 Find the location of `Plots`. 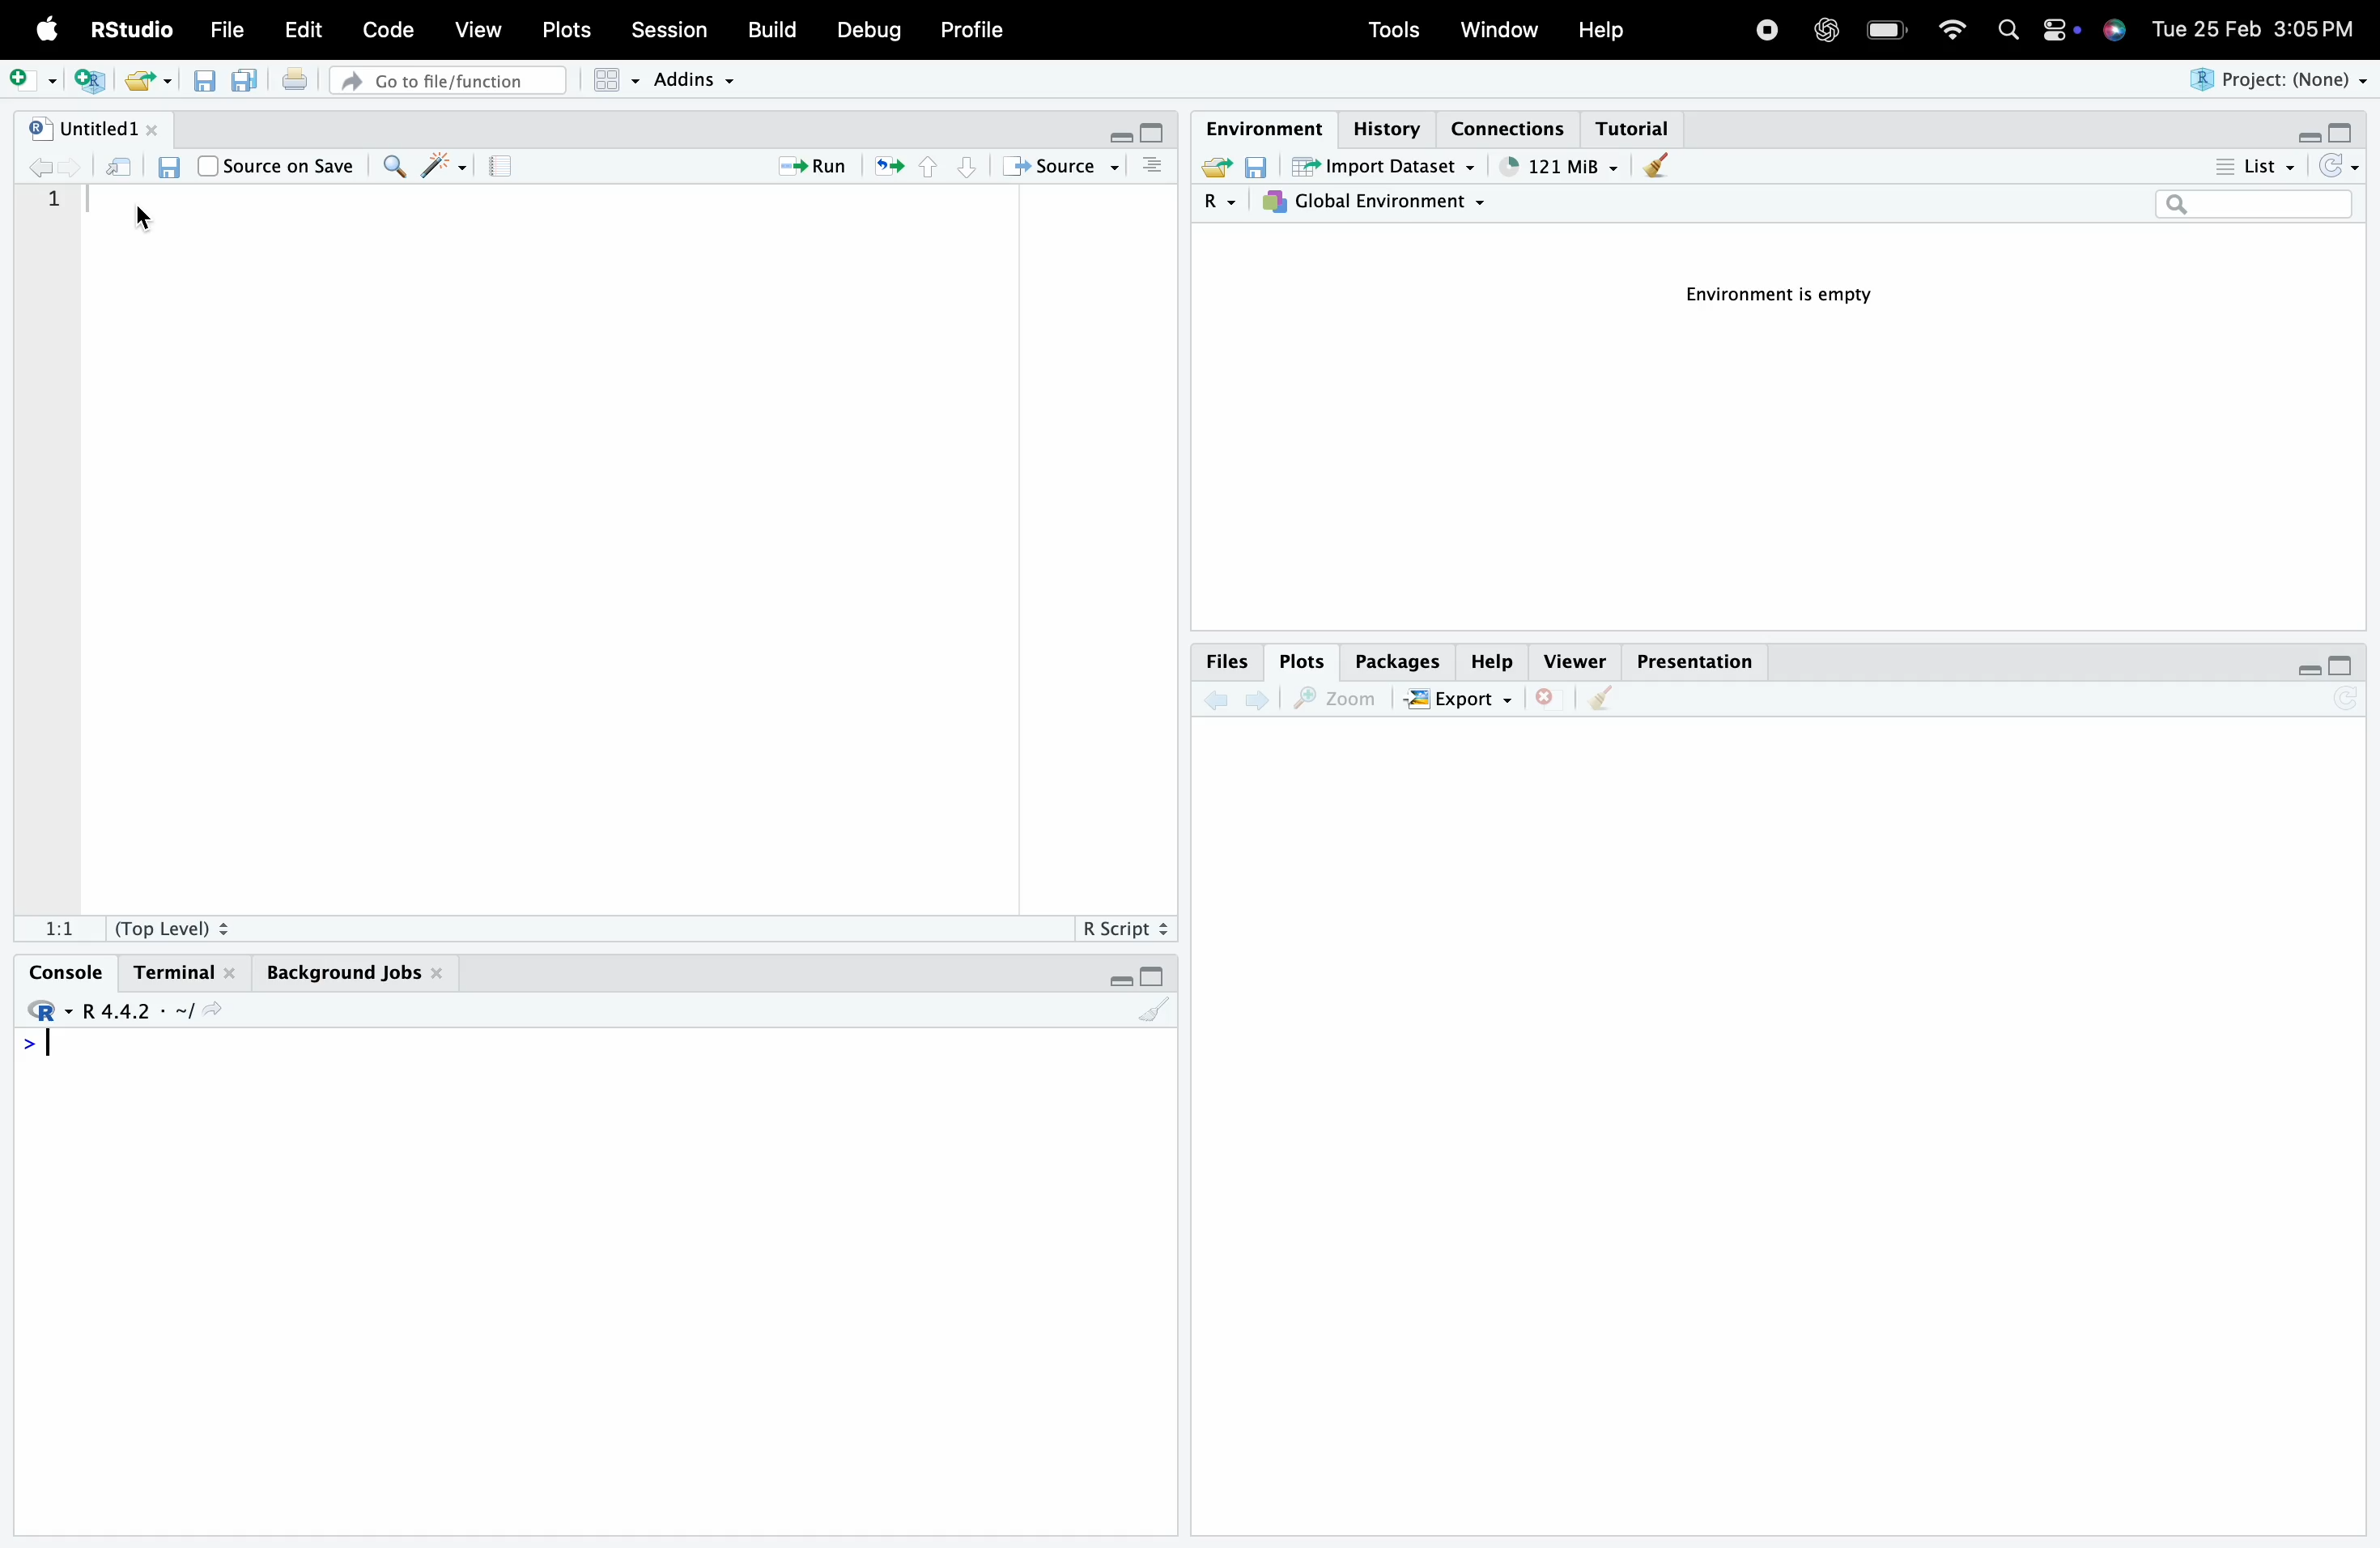

Plots is located at coordinates (1305, 658).